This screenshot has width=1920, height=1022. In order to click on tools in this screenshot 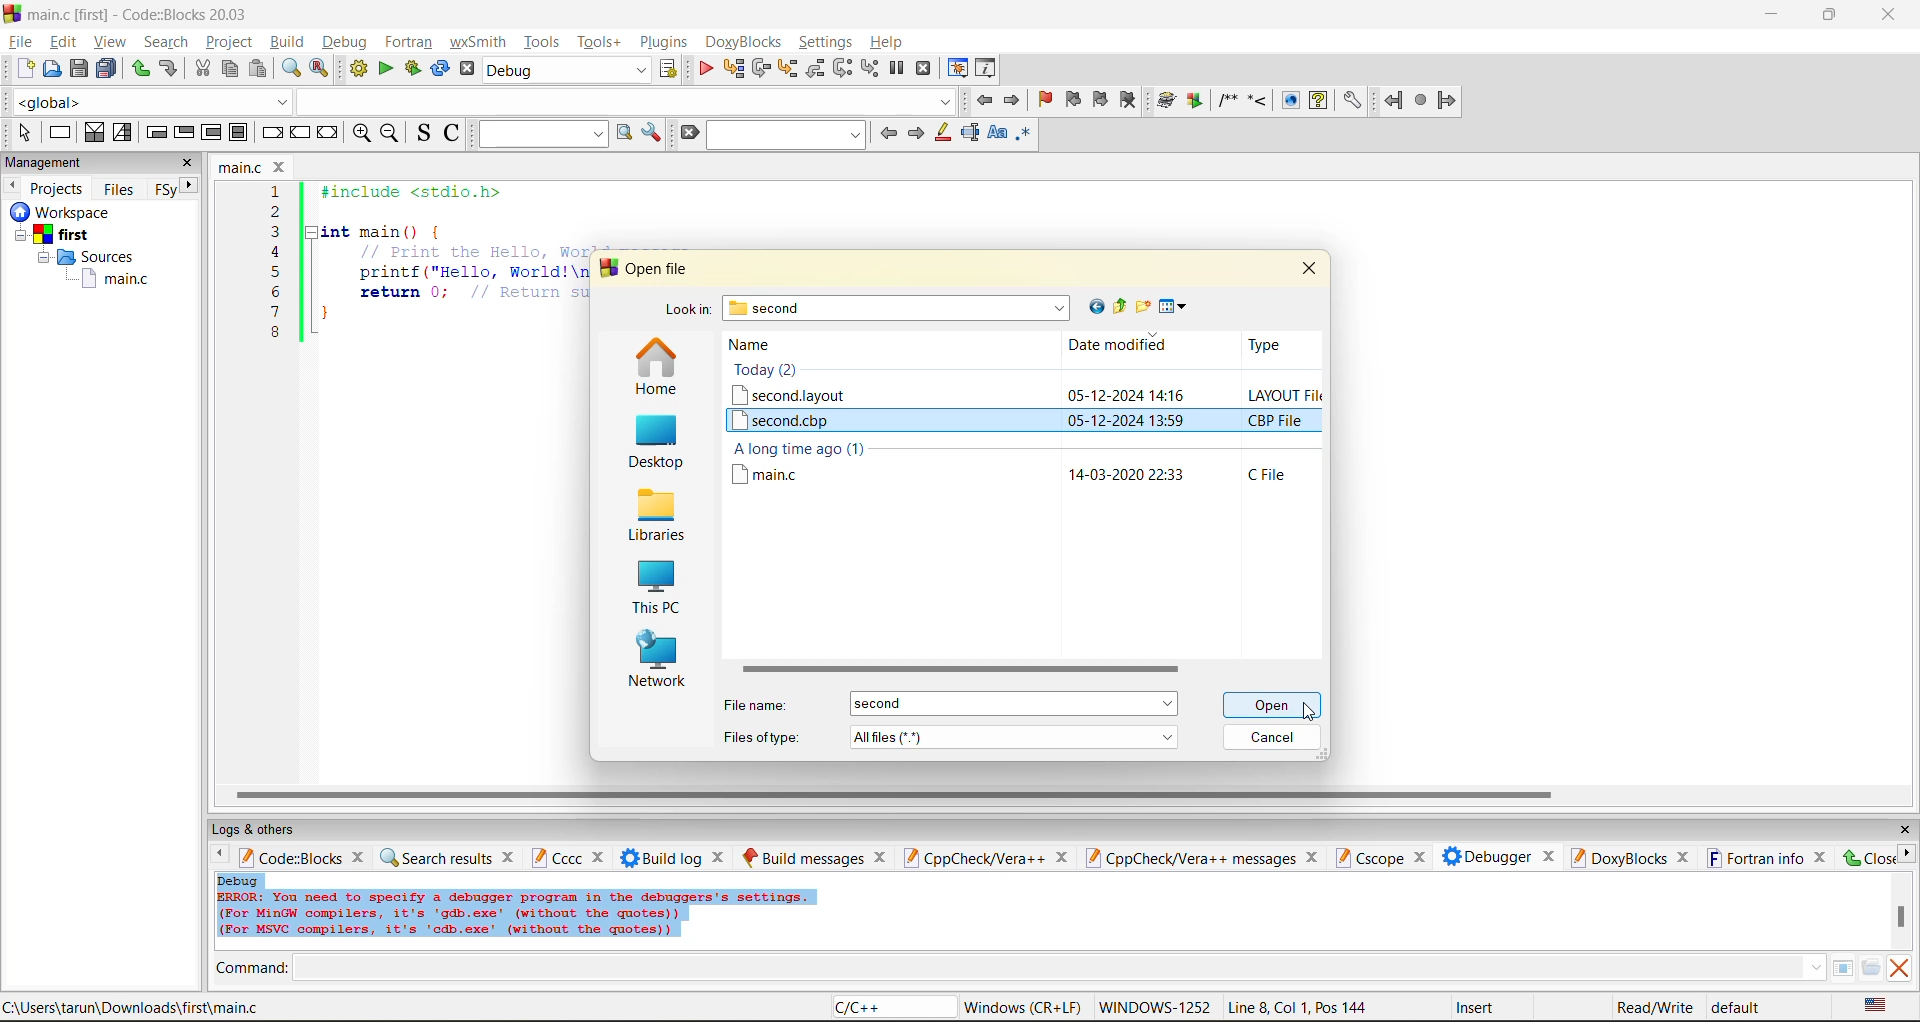, I will do `click(544, 41)`.